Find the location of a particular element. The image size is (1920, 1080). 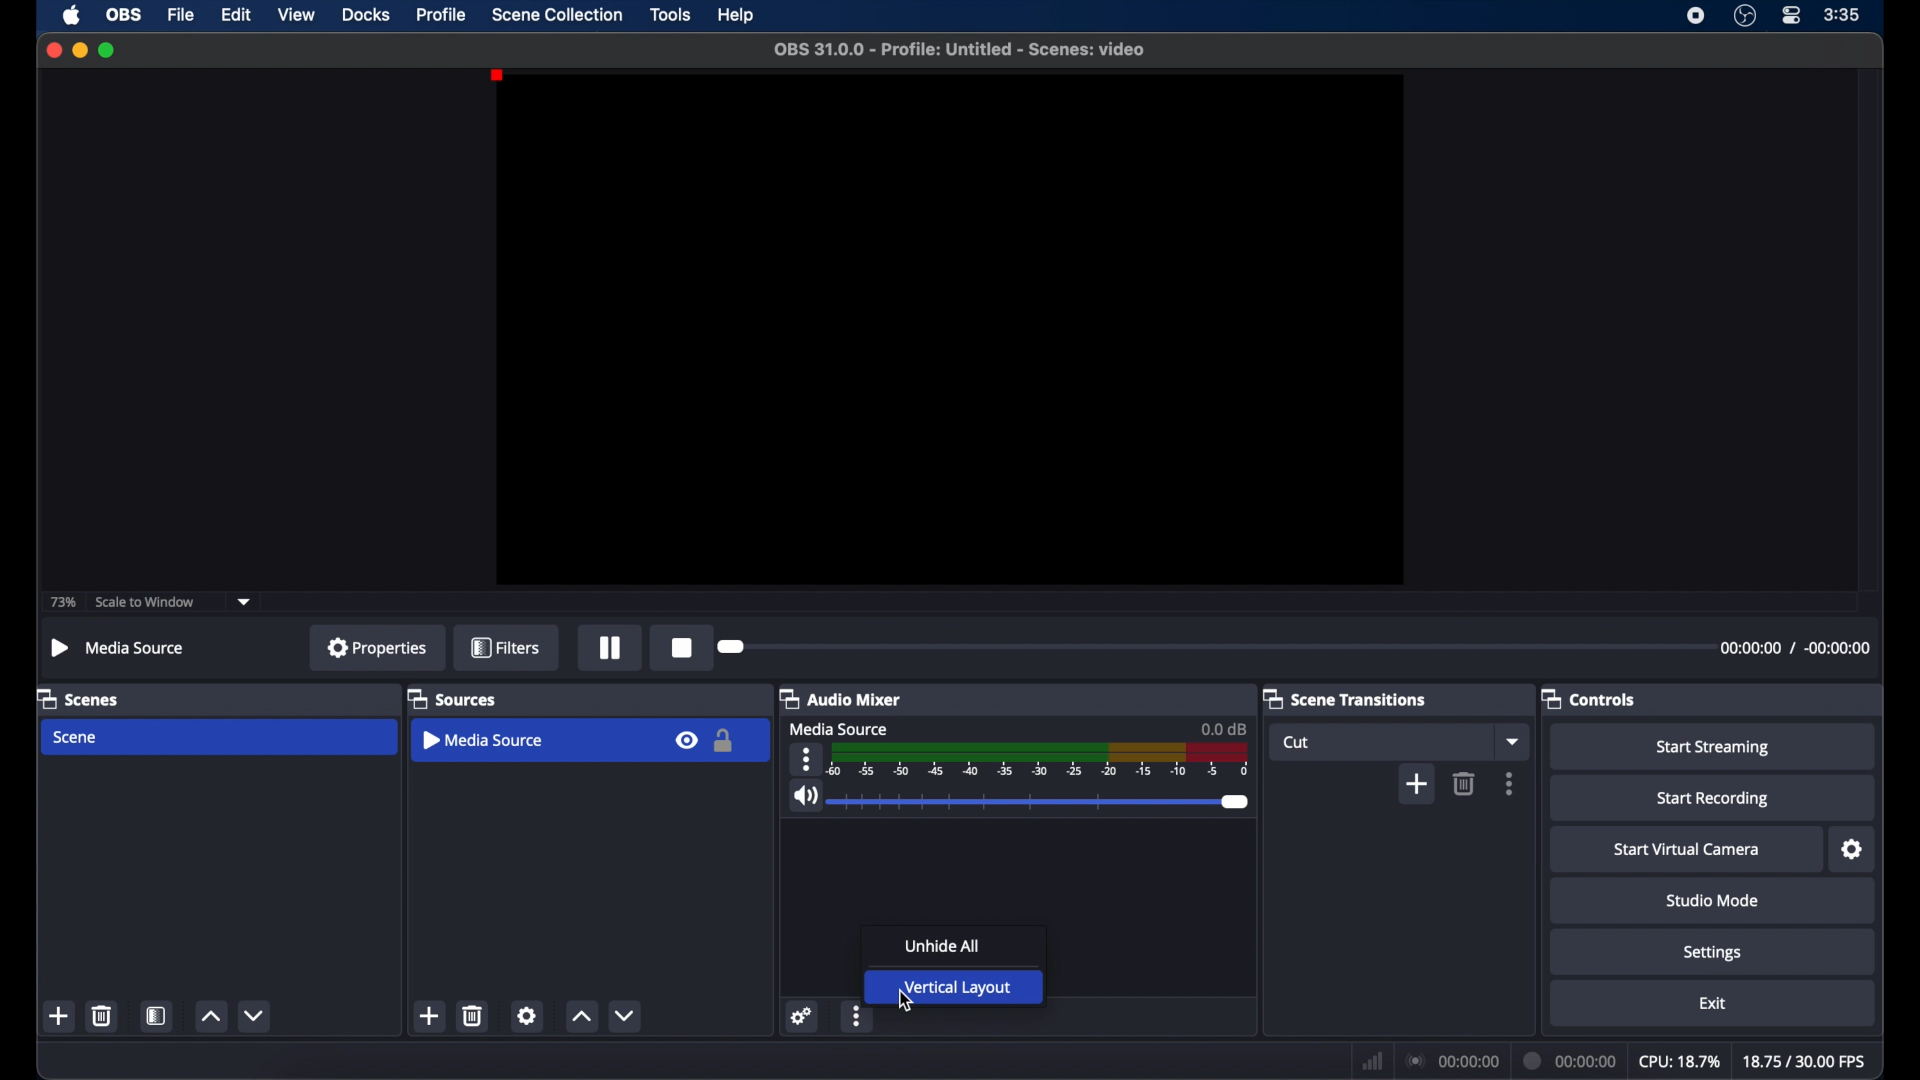

start virtual camera is located at coordinates (1688, 849).